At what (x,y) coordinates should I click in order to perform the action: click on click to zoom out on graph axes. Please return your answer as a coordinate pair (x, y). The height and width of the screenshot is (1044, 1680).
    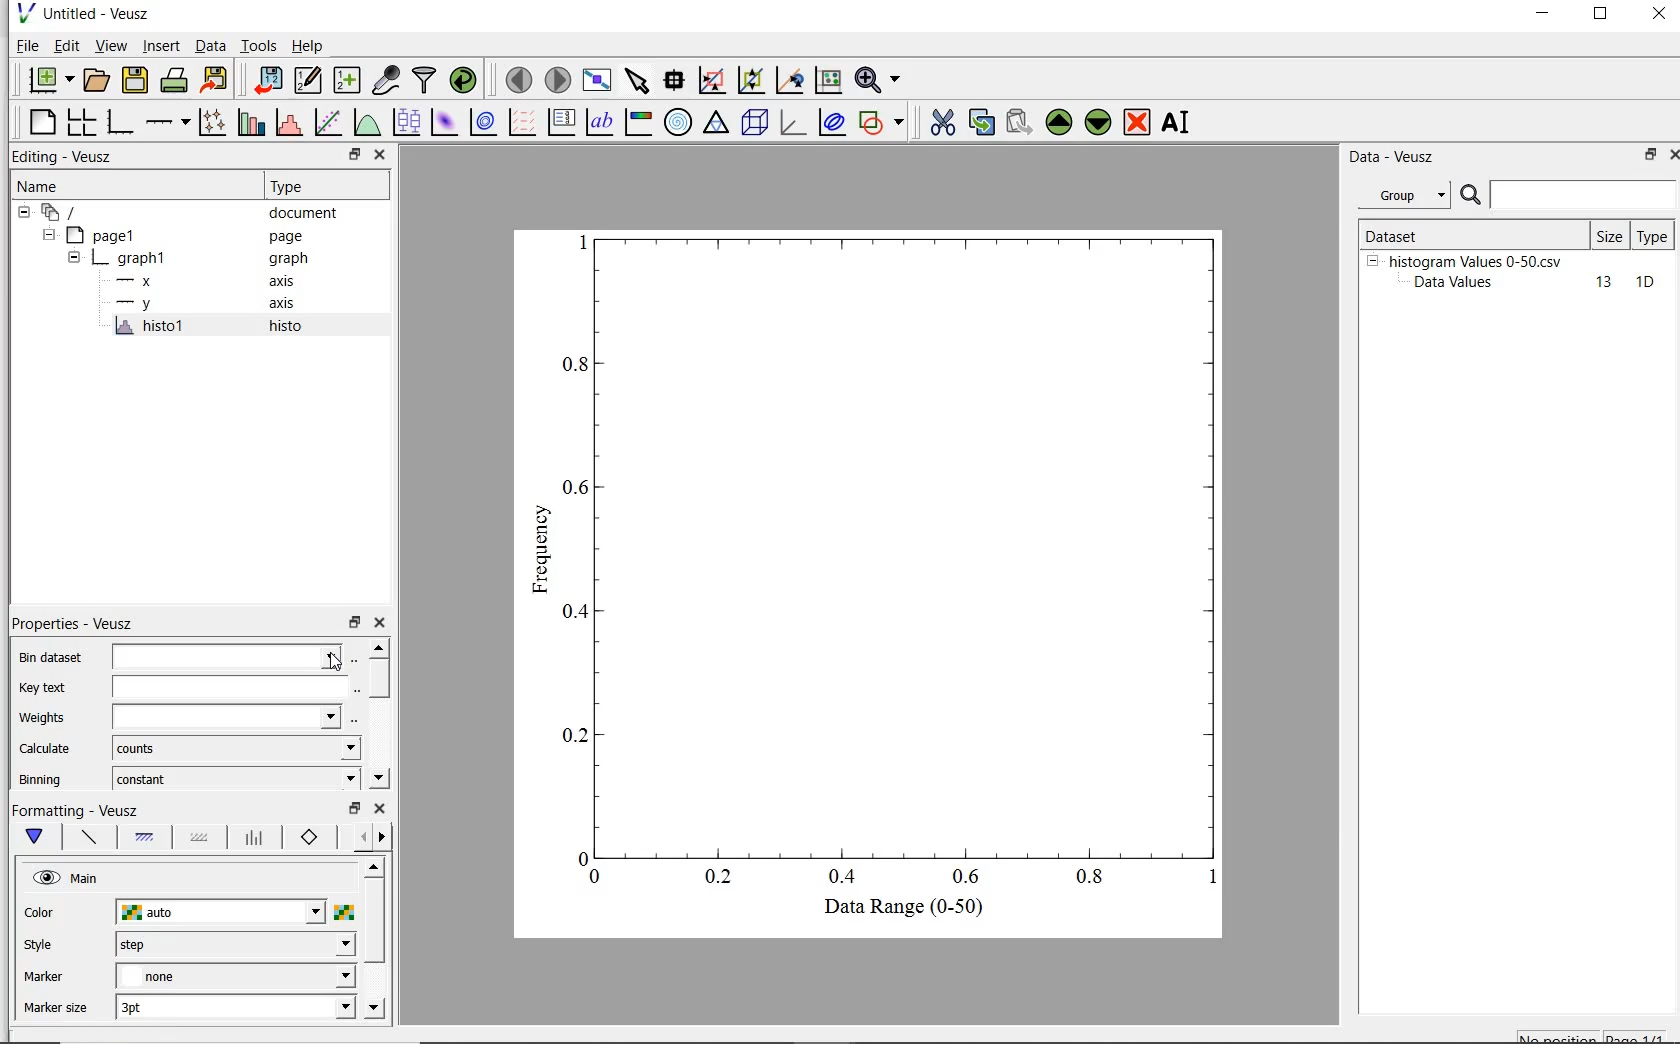
    Looking at the image, I should click on (789, 80).